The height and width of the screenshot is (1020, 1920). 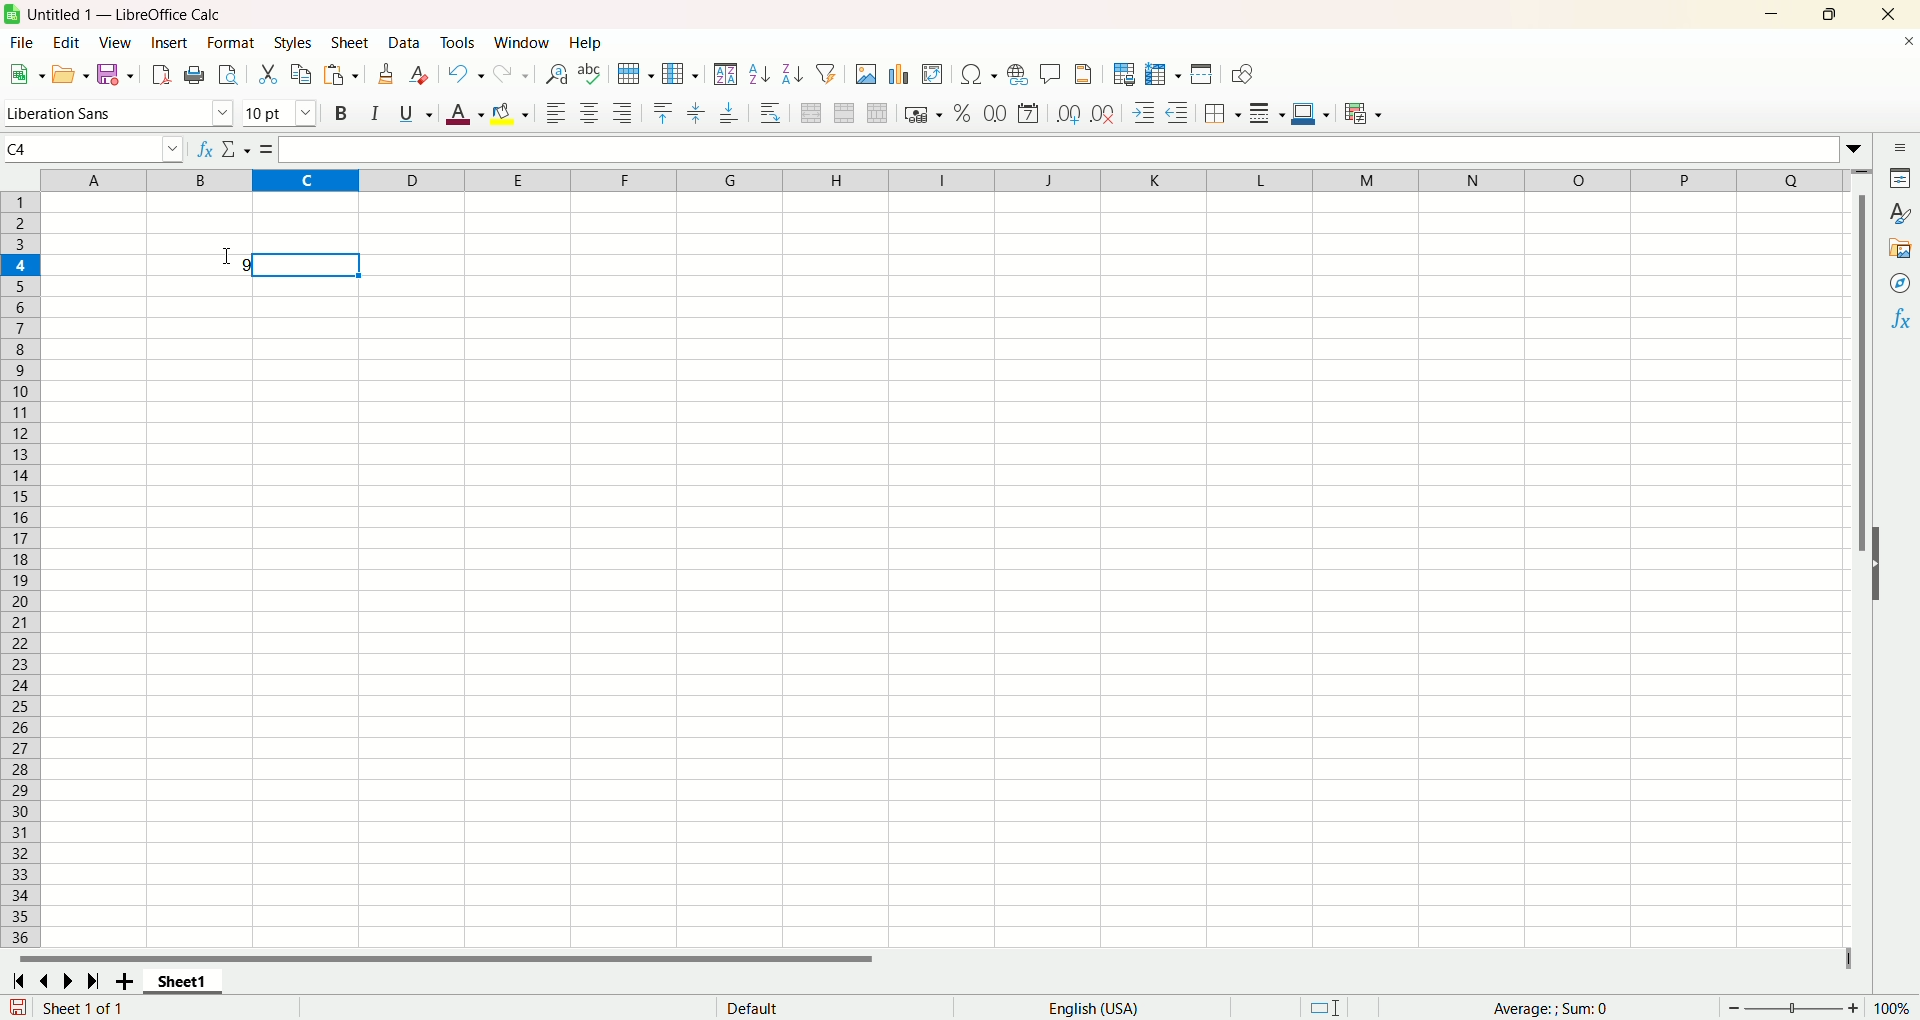 What do you see at coordinates (371, 114) in the screenshot?
I see `italics` at bounding box center [371, 114].